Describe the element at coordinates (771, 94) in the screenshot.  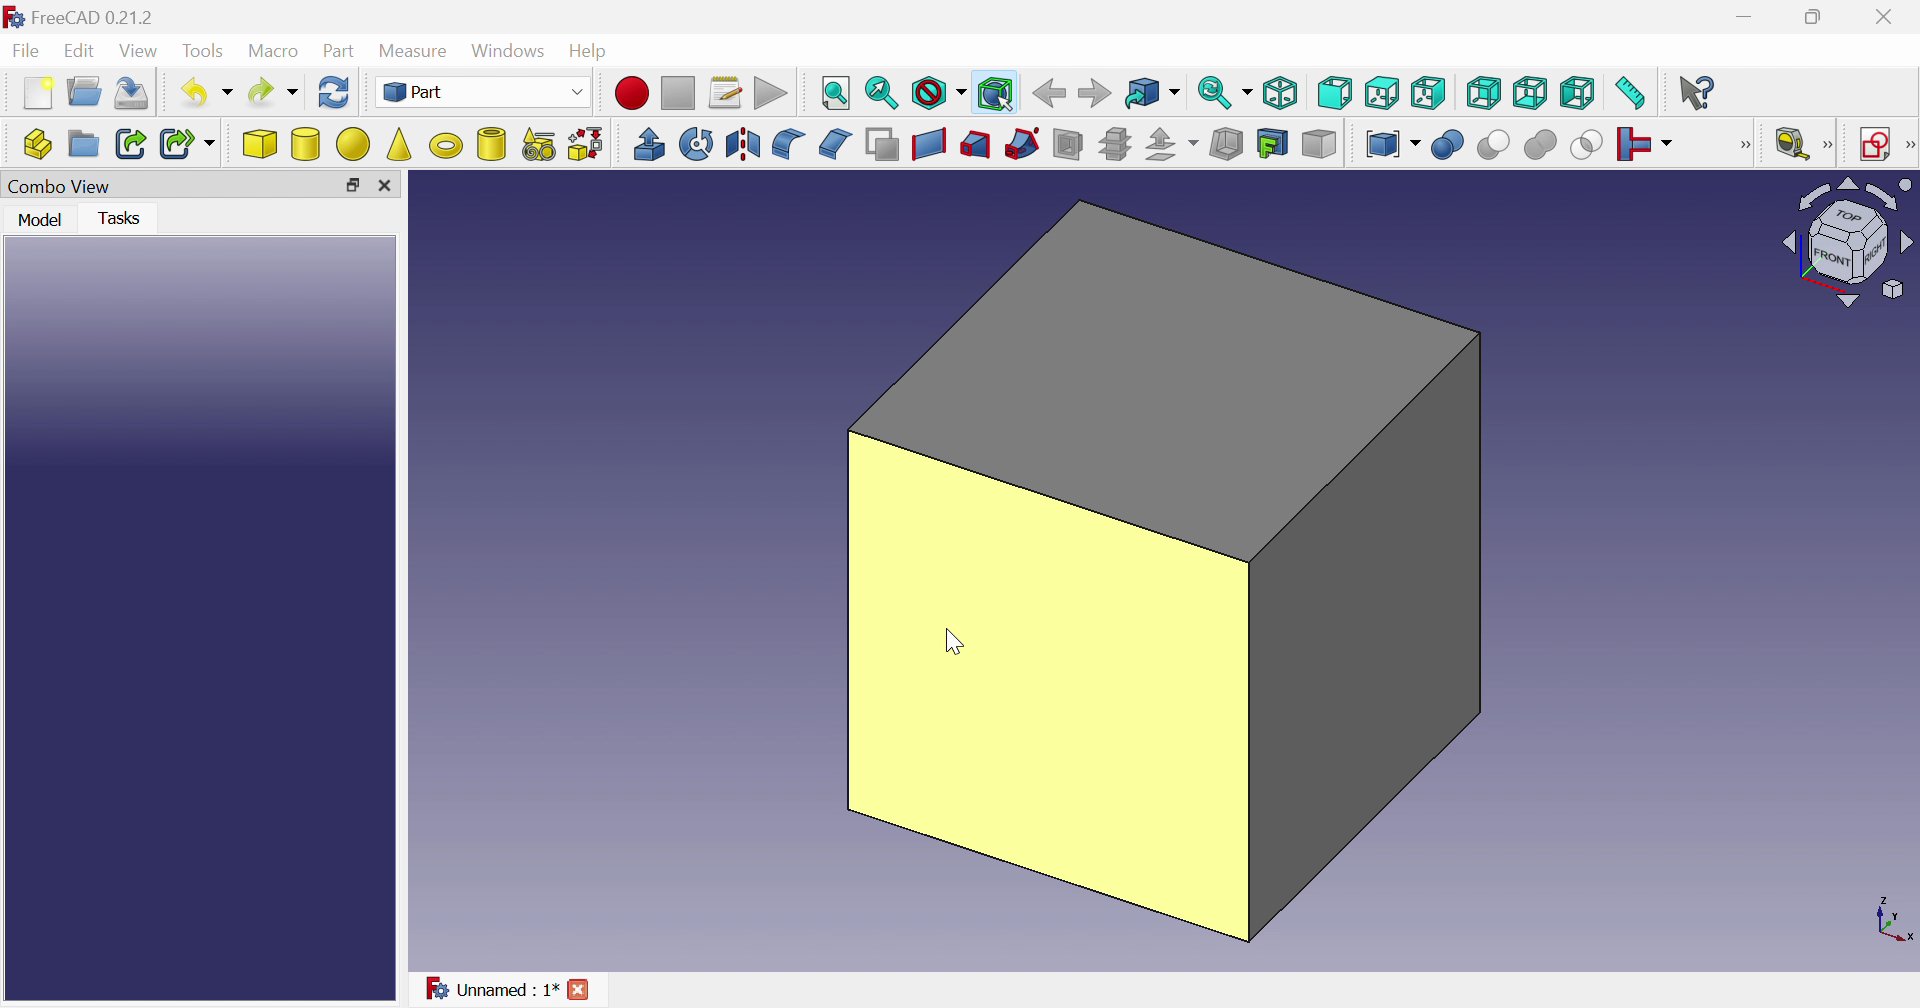
I see `Execute macro` at that location.